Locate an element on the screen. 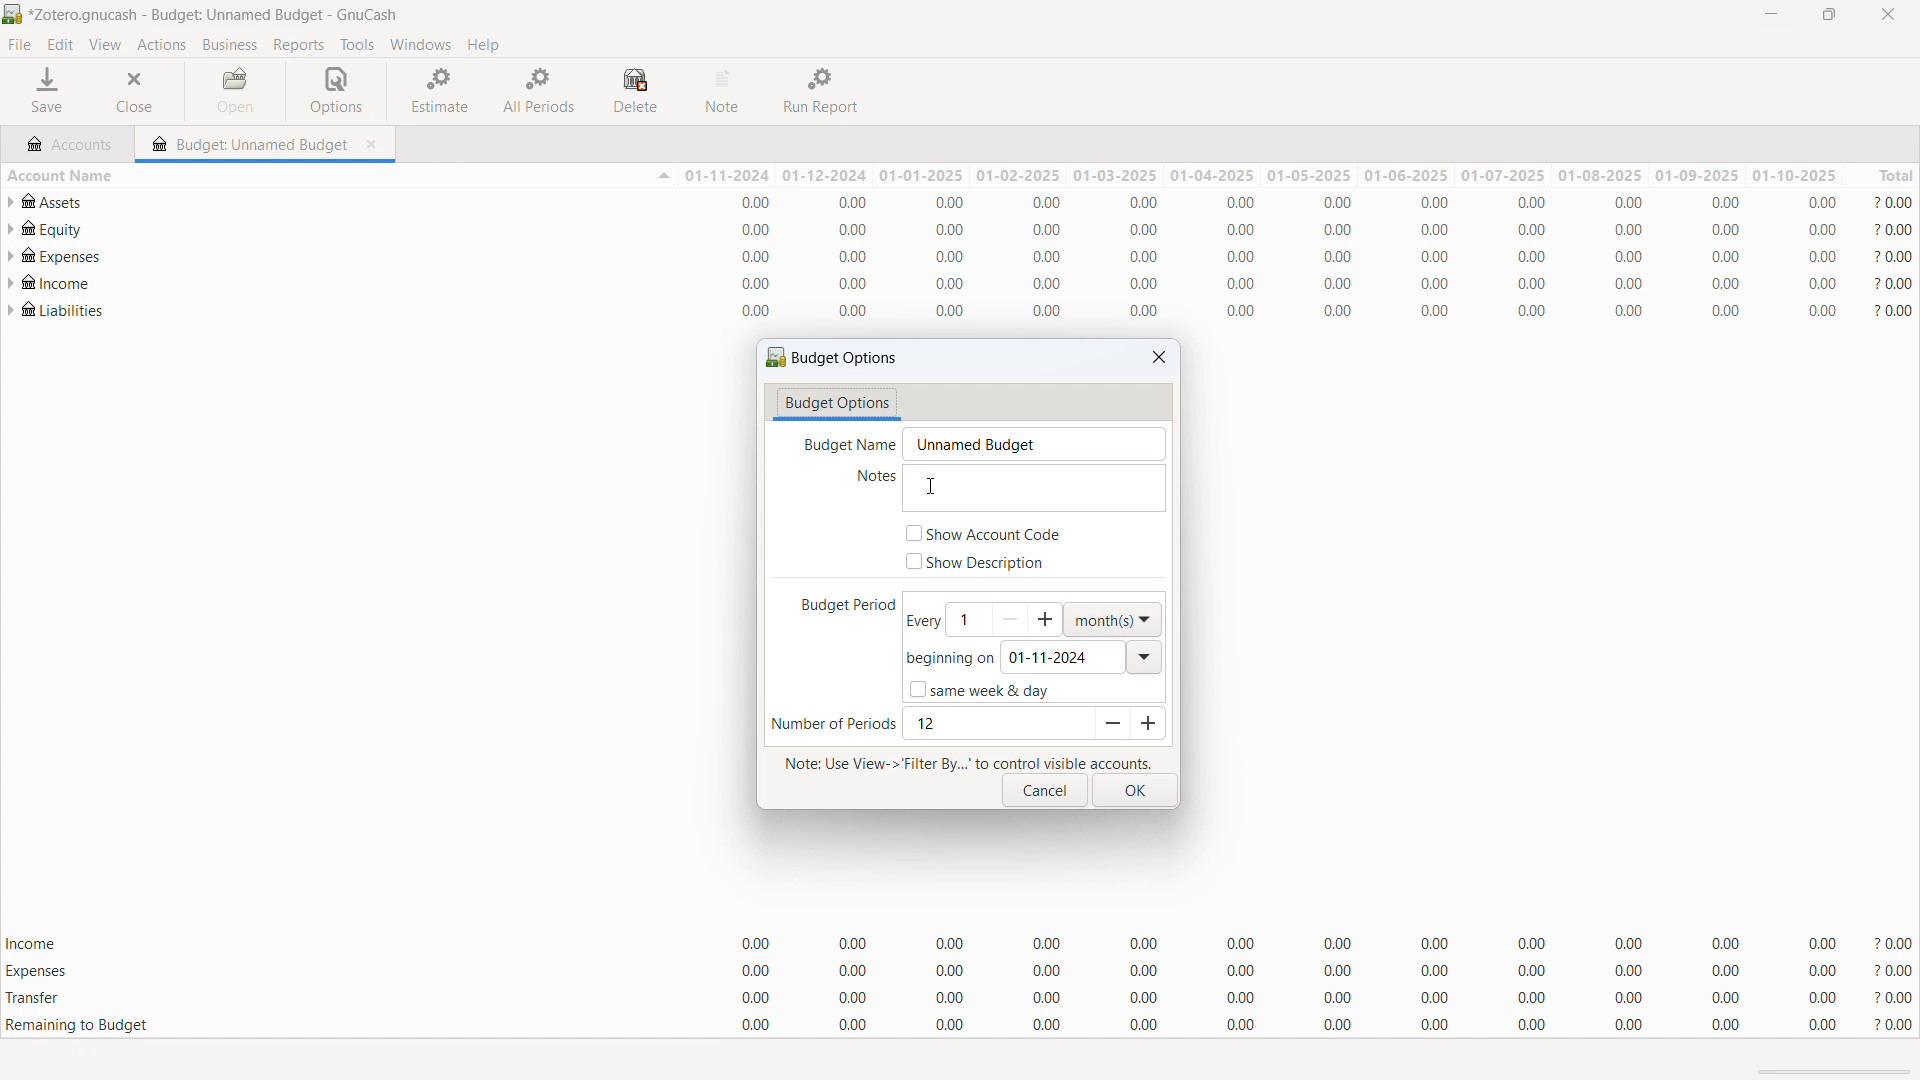 The image size is (1920, 1080). show description is located at coordinates (977, 562).